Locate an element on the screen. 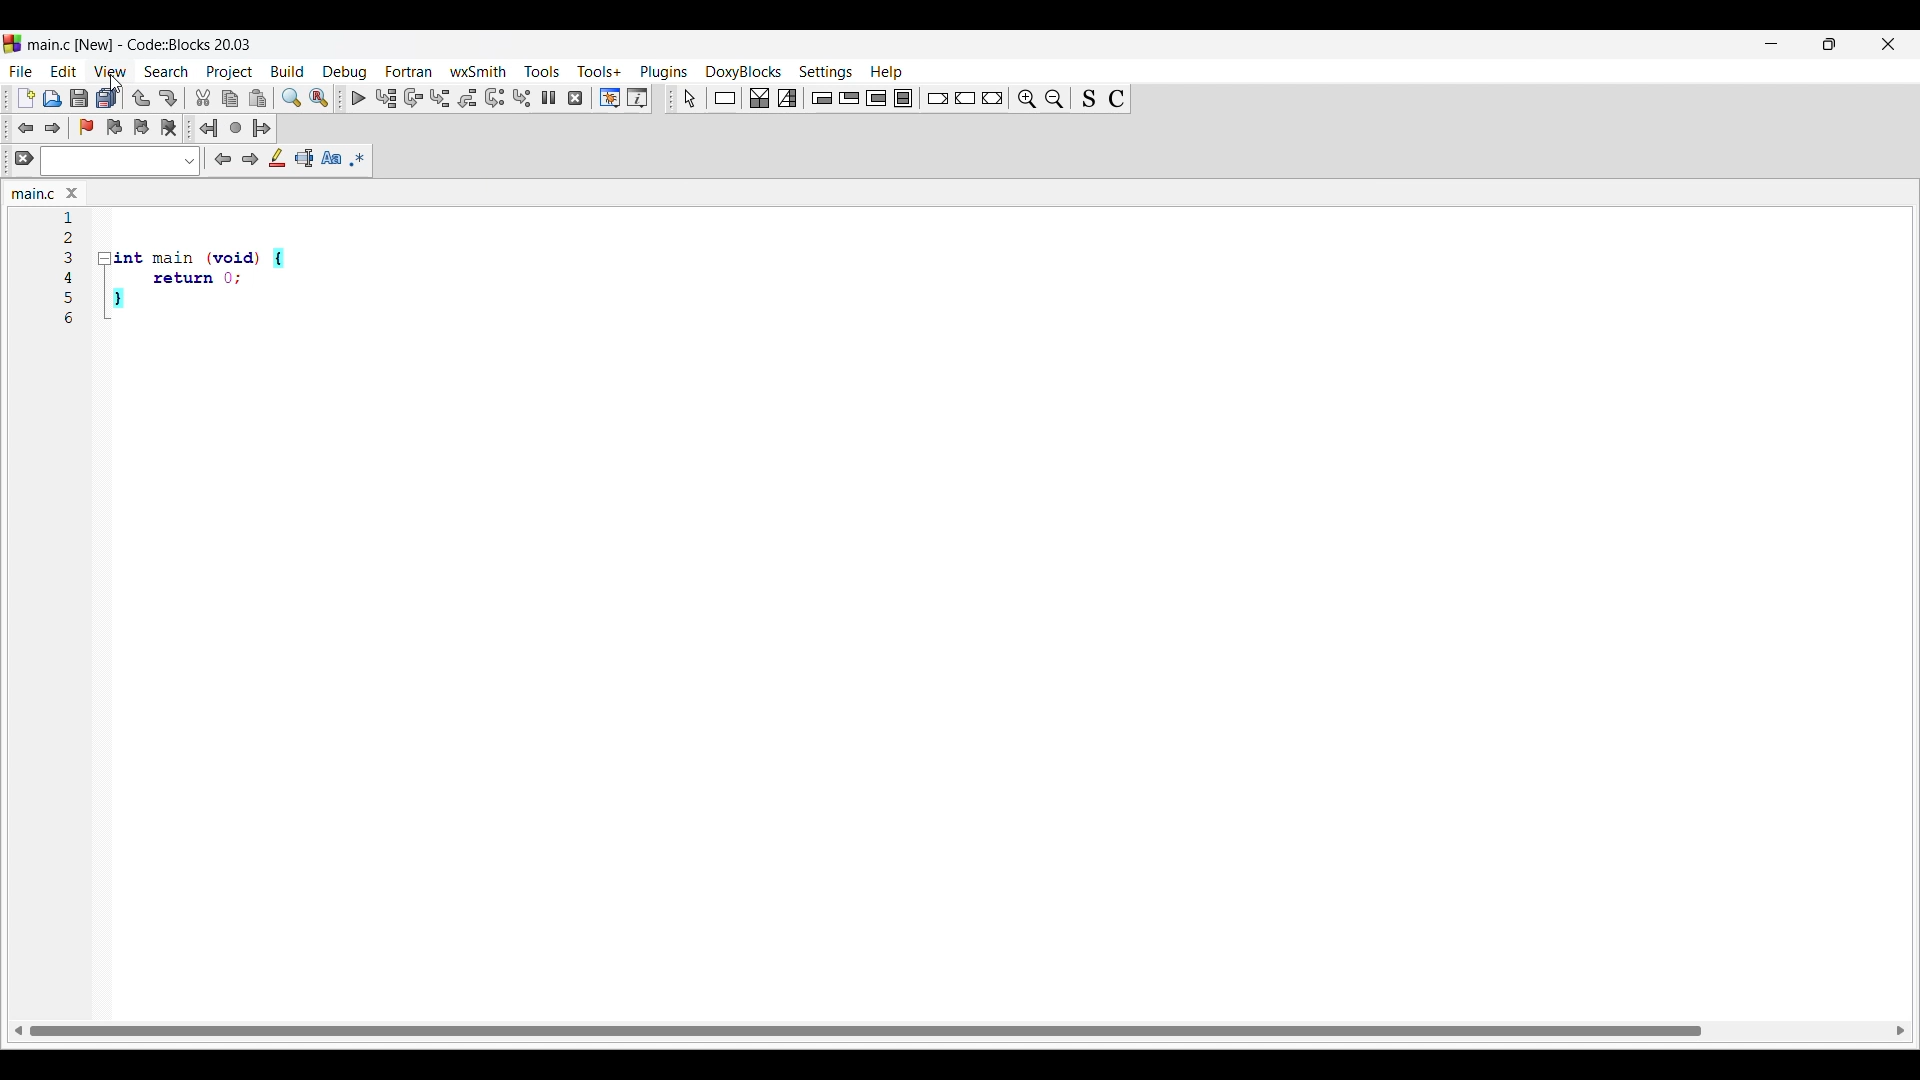 The width and height of the screenshot is (1920, 1080). Previous is located at coordinates (222, 159).